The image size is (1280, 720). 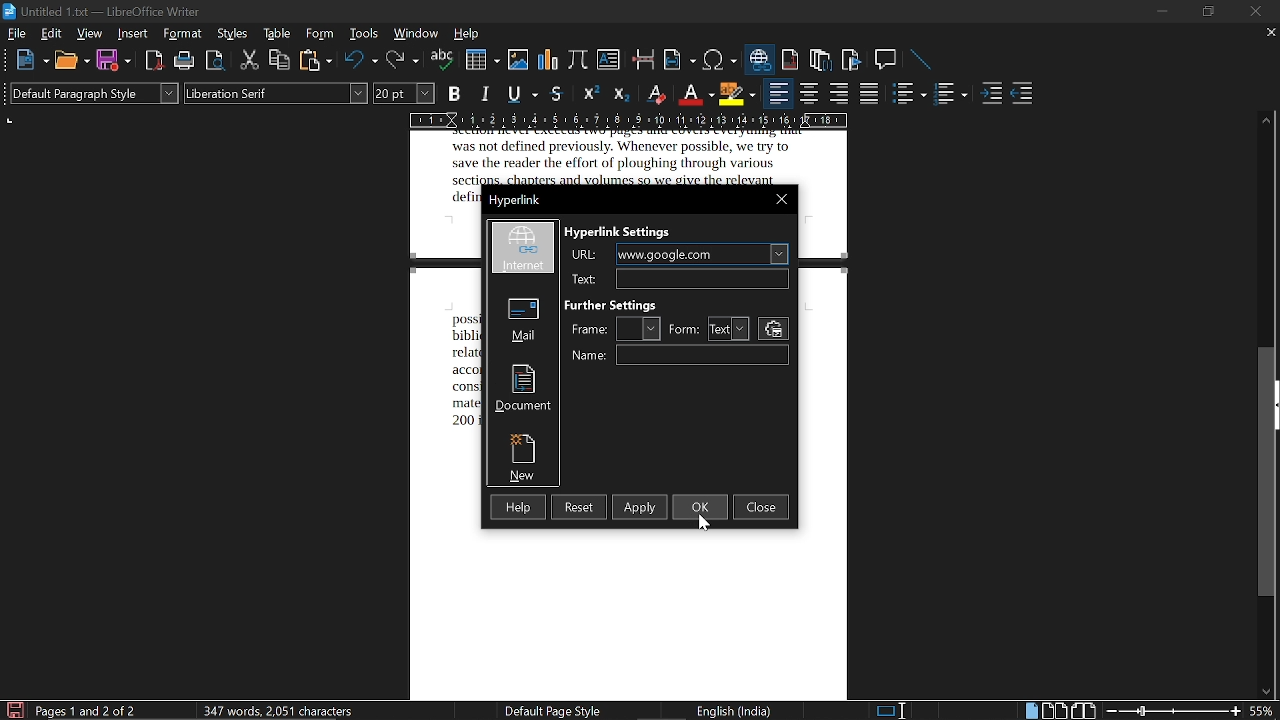 I want to click on styles, so click(x=232, y=34).